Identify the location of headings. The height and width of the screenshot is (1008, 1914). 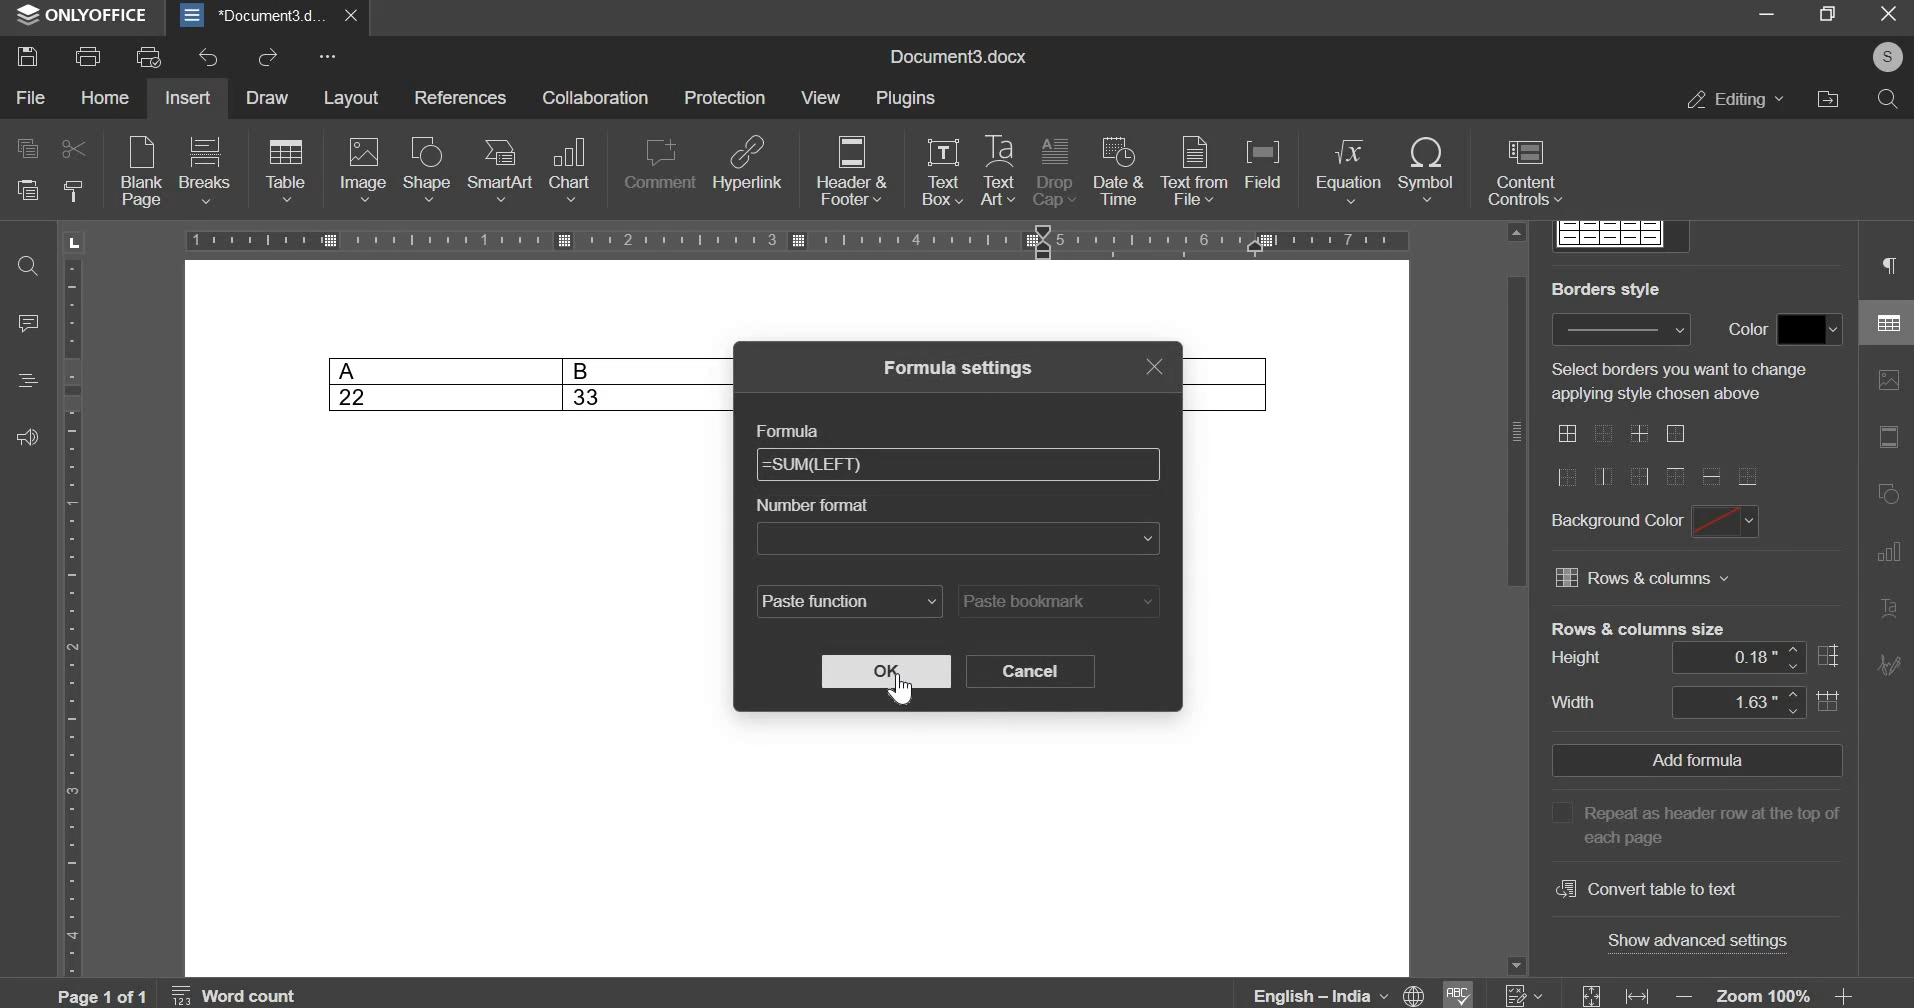
(31, 381).